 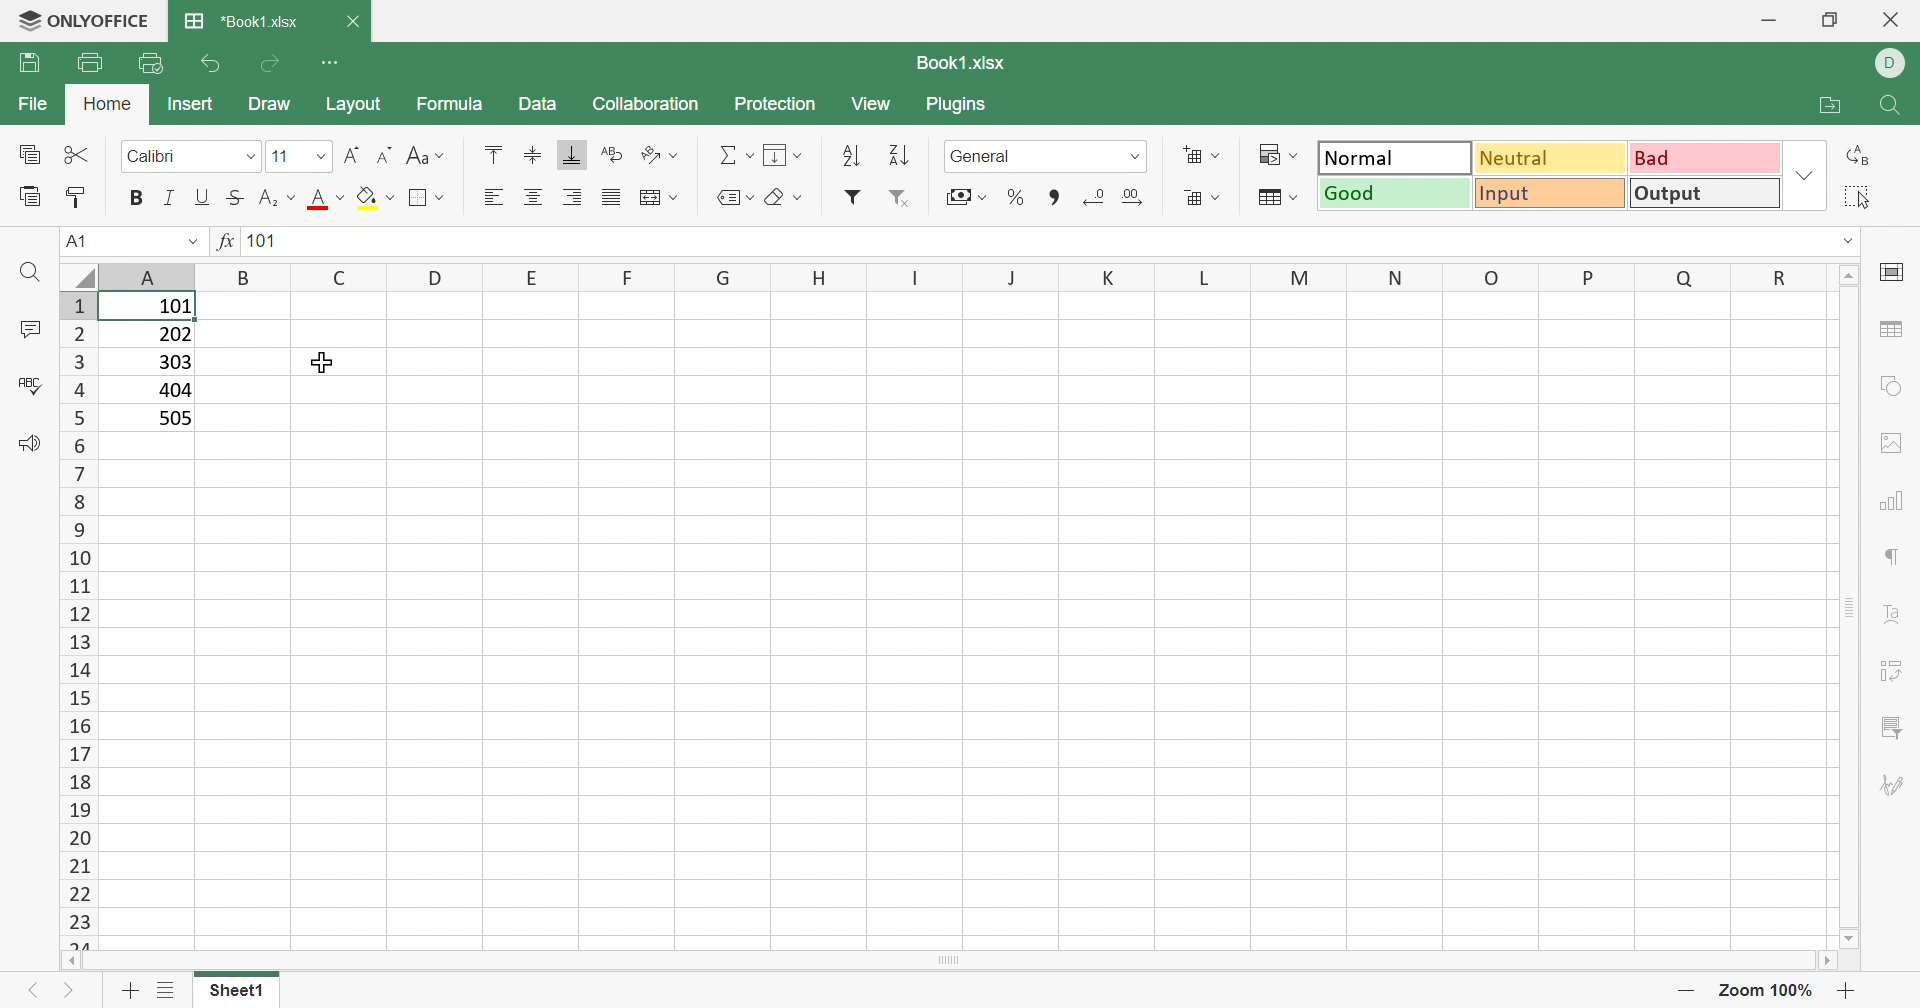 What do you see at coordinates (877, 104) in the screenshot?
I see `View` at bounding box center [877, 104].